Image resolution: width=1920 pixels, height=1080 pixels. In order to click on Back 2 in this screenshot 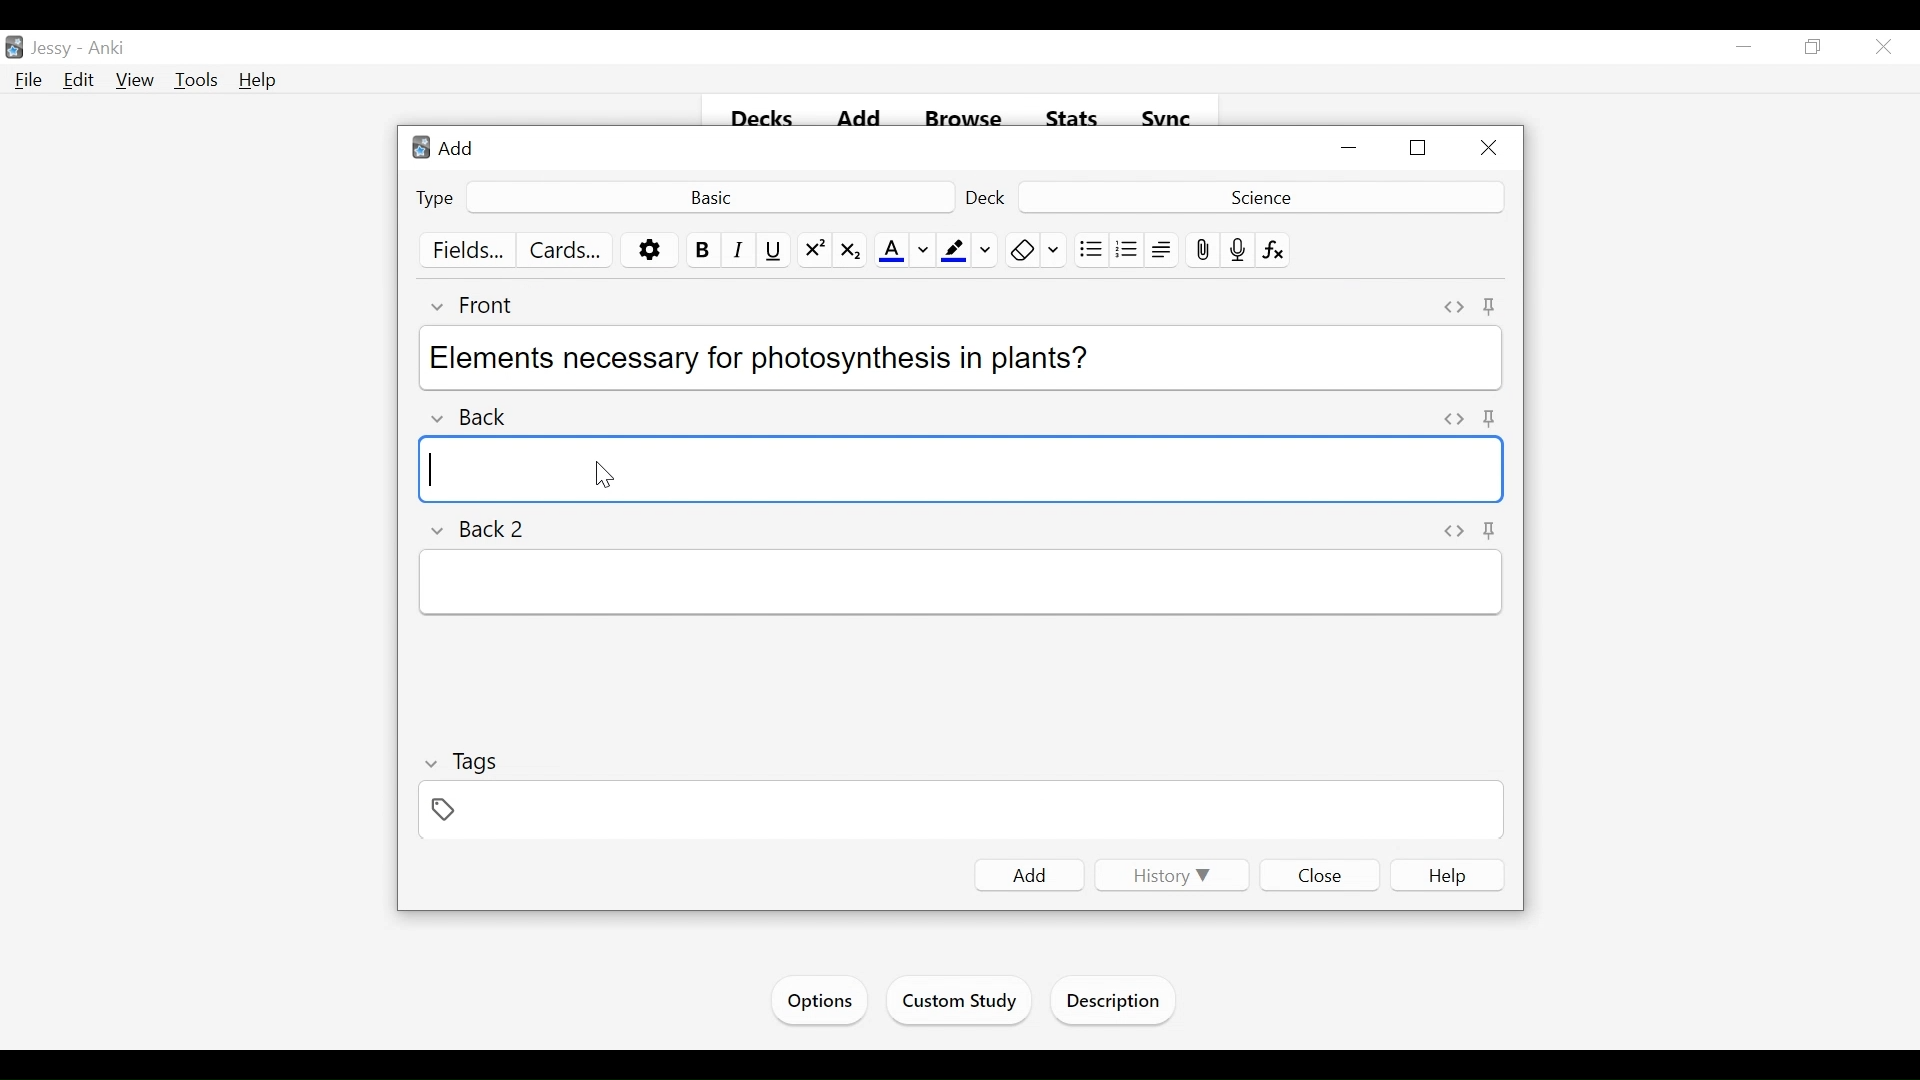, I will do `click(488, 530)`.